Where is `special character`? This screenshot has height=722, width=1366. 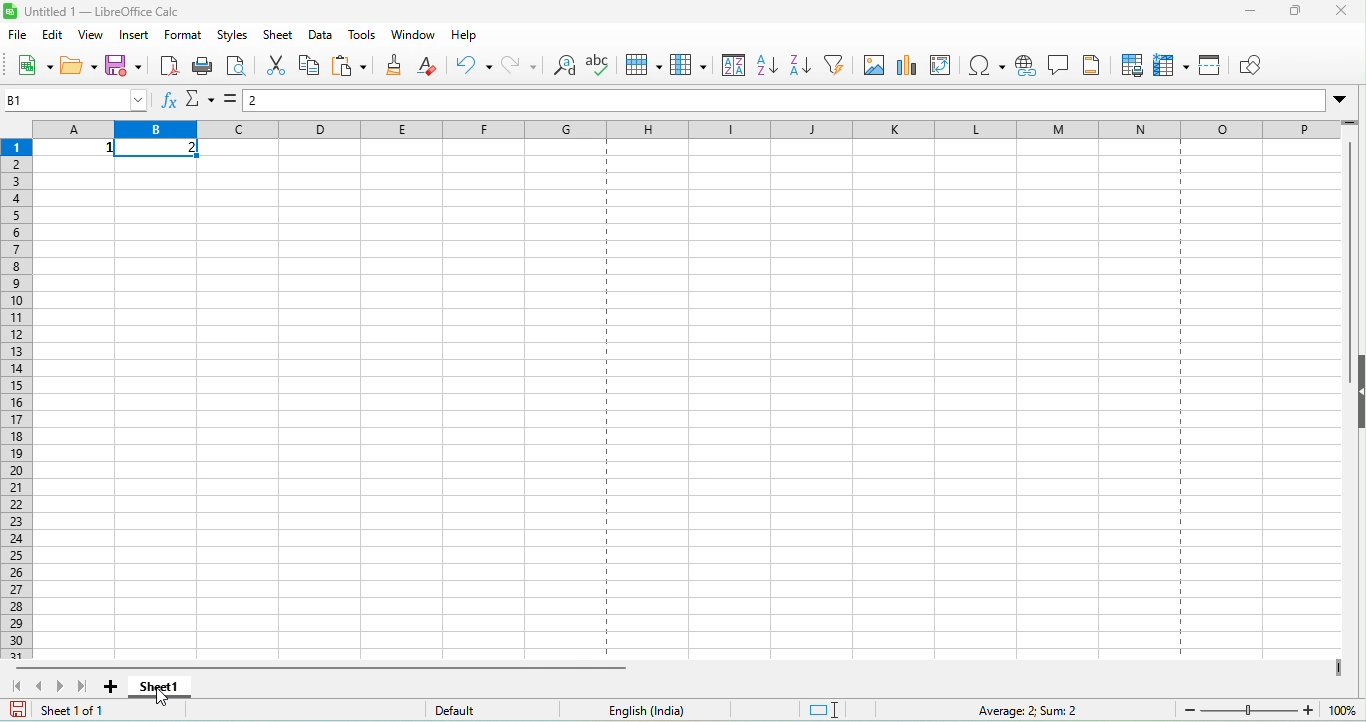 special character is located at coordinates (987, 69).